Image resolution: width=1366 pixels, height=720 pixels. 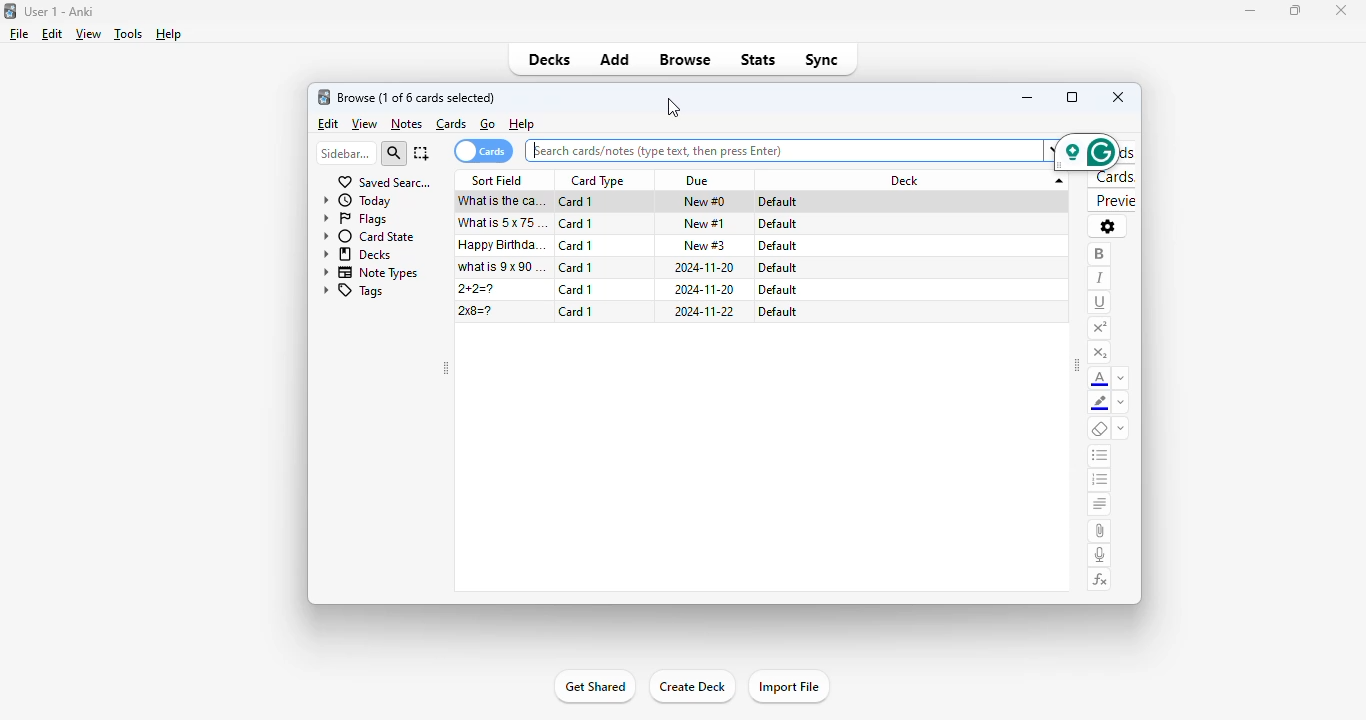 I want to click on card 1, so click(x=575, y=311).